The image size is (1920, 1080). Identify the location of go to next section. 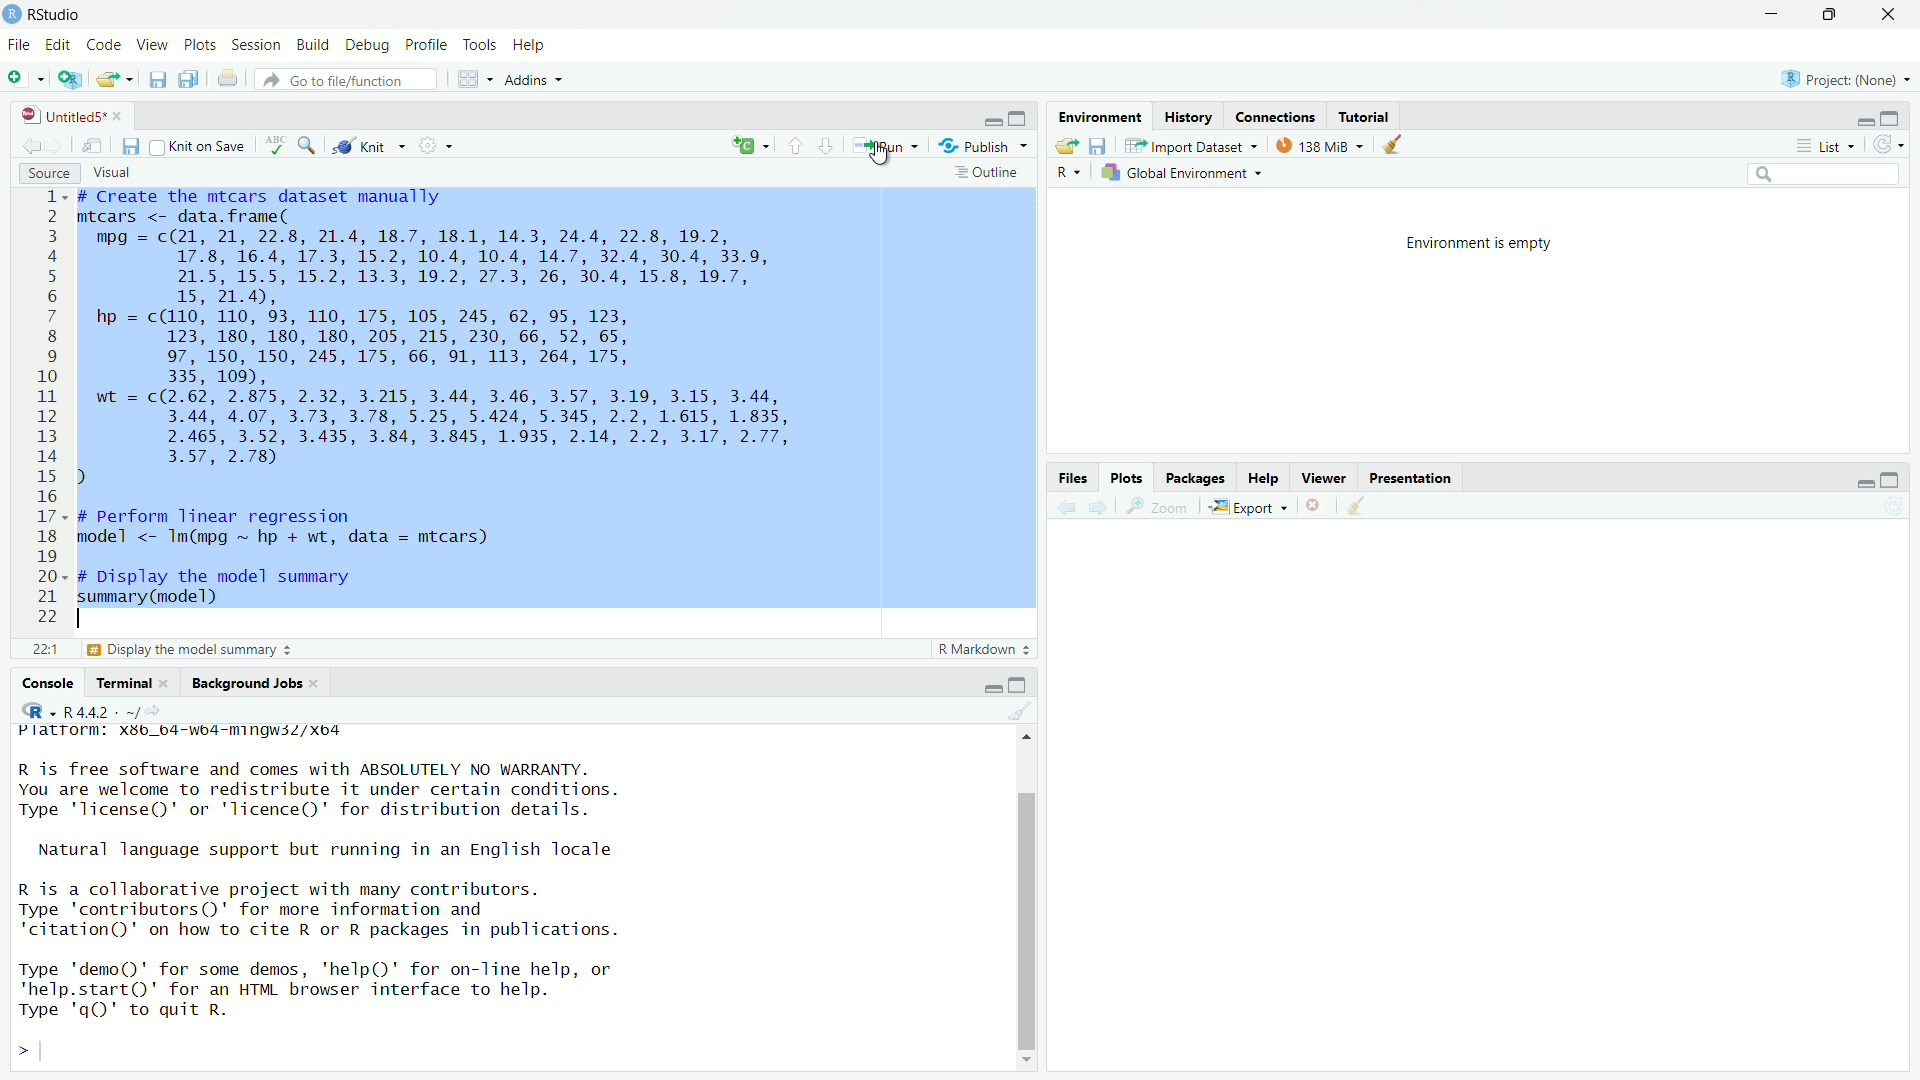
(827, 145).